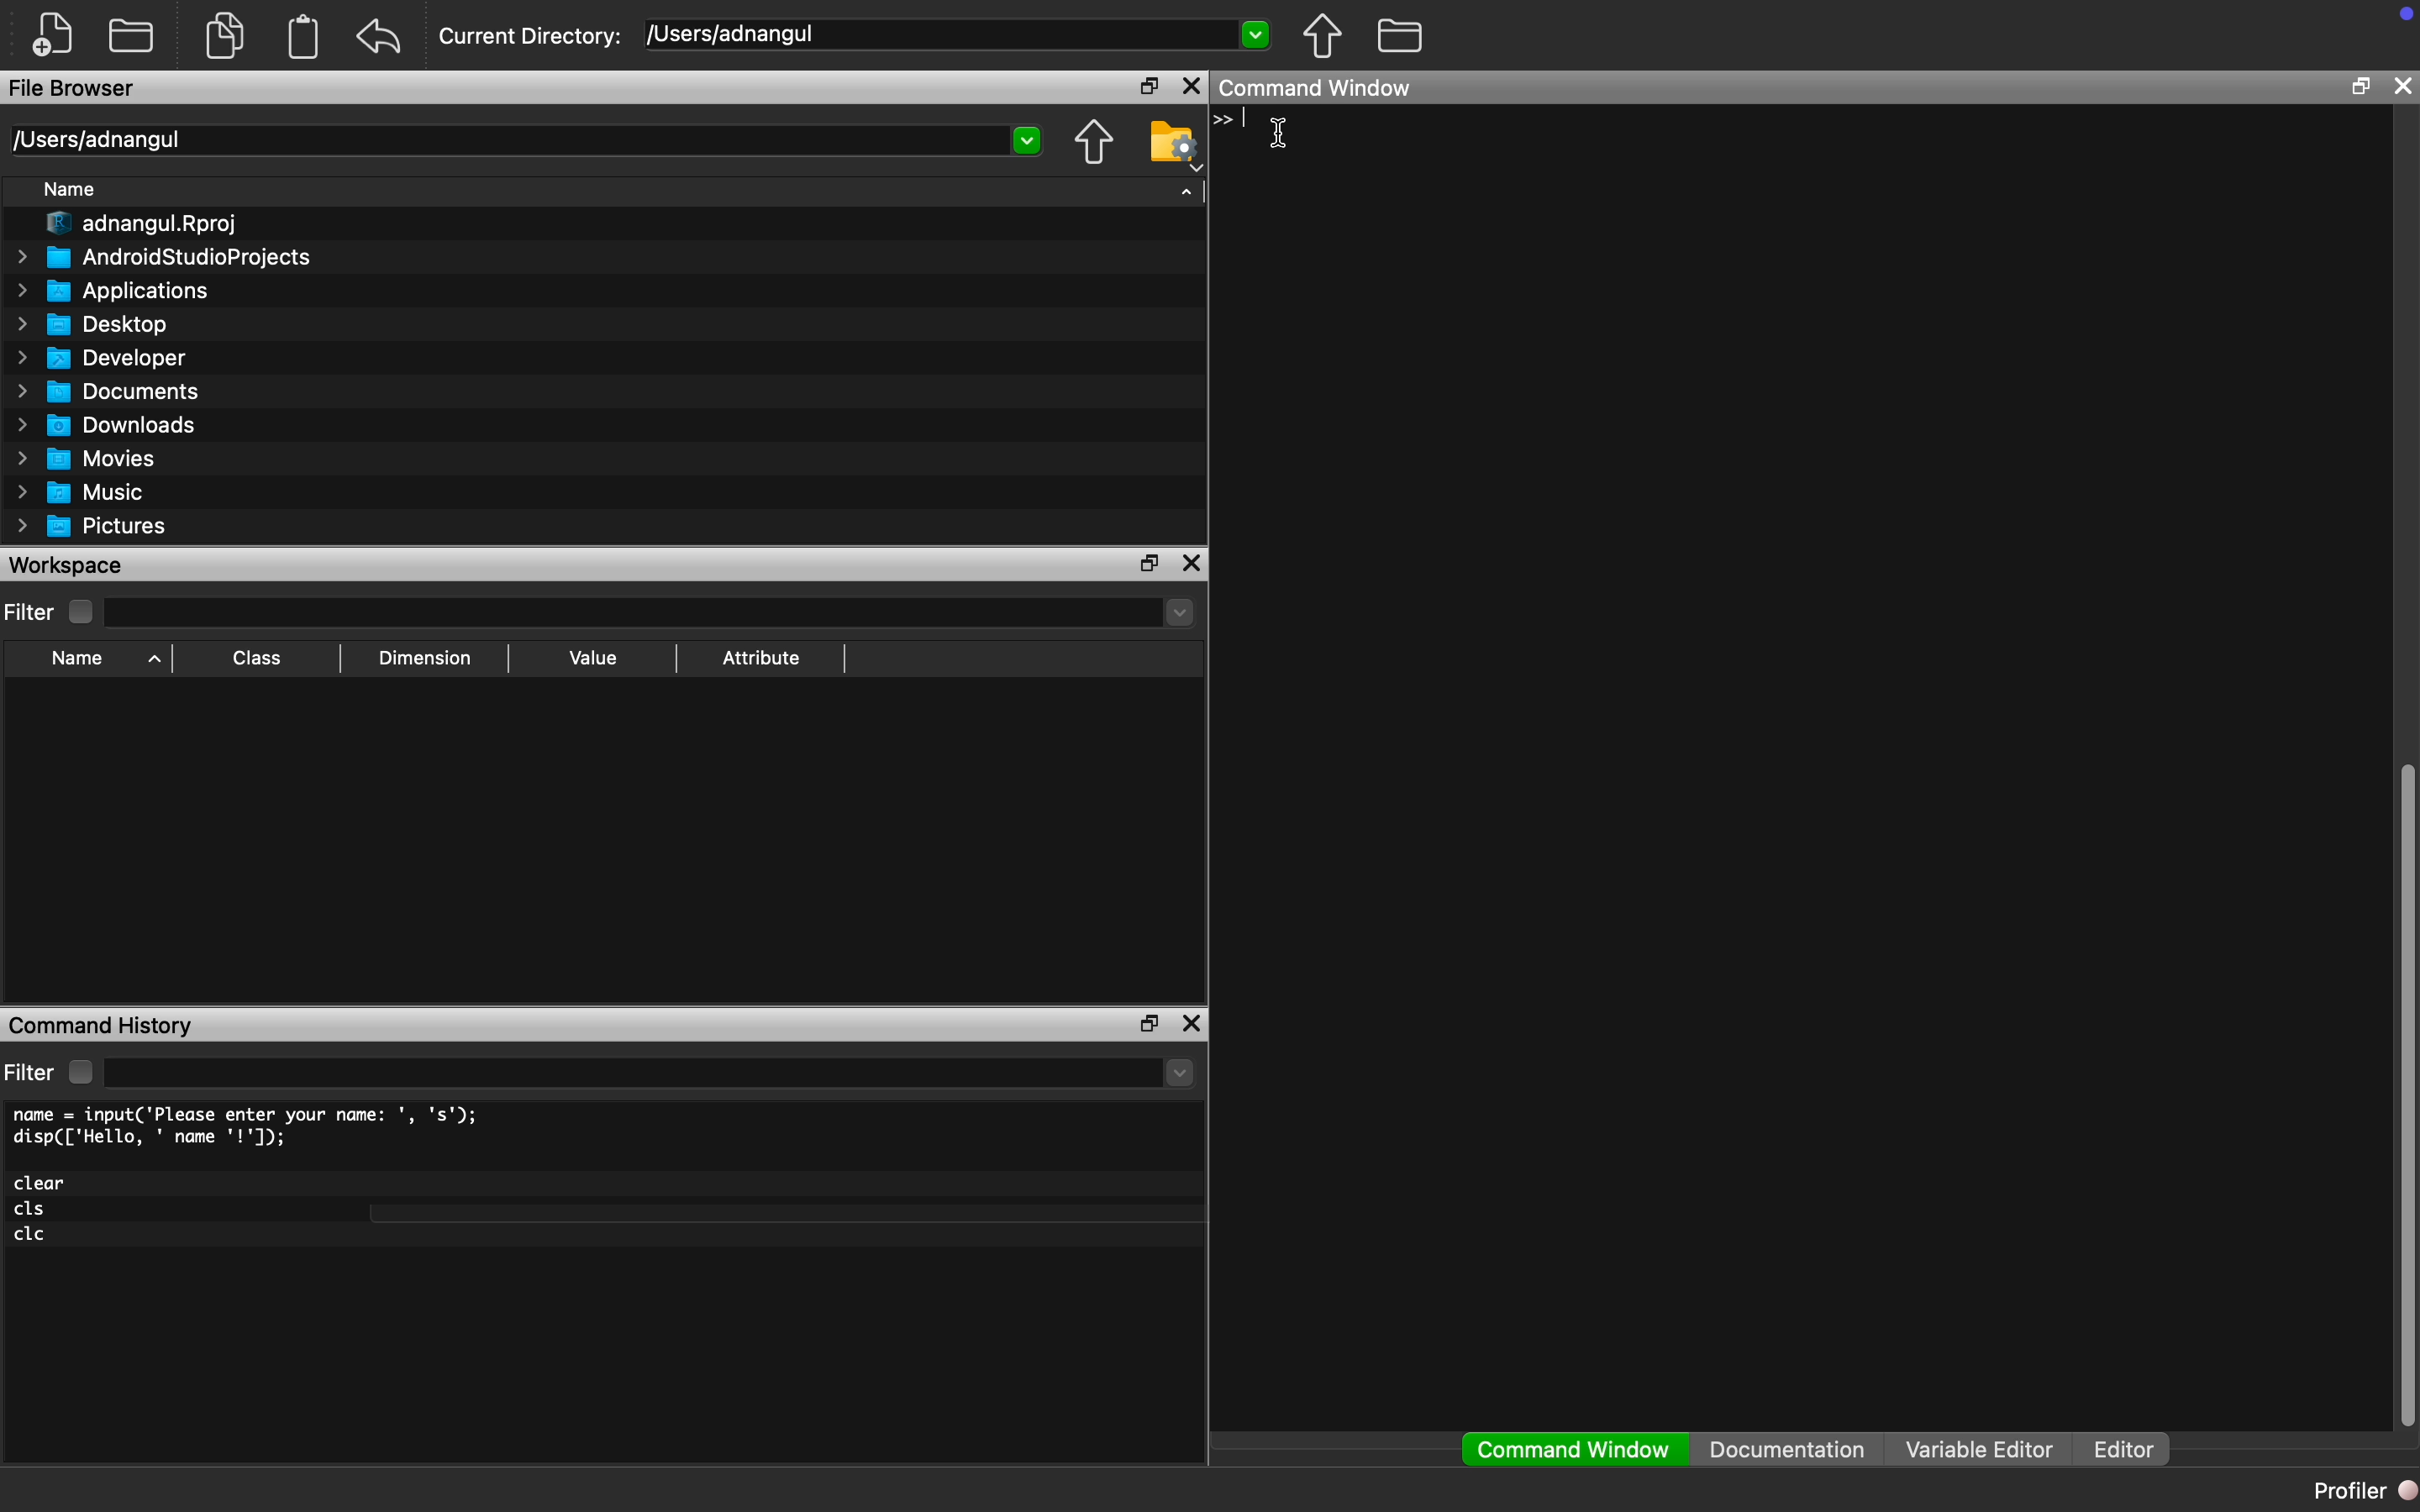 This screenshot has height=1512, width=2420. Describe the element at coordinates (42, 1183) in the screenshot. I see `clear` at that location.